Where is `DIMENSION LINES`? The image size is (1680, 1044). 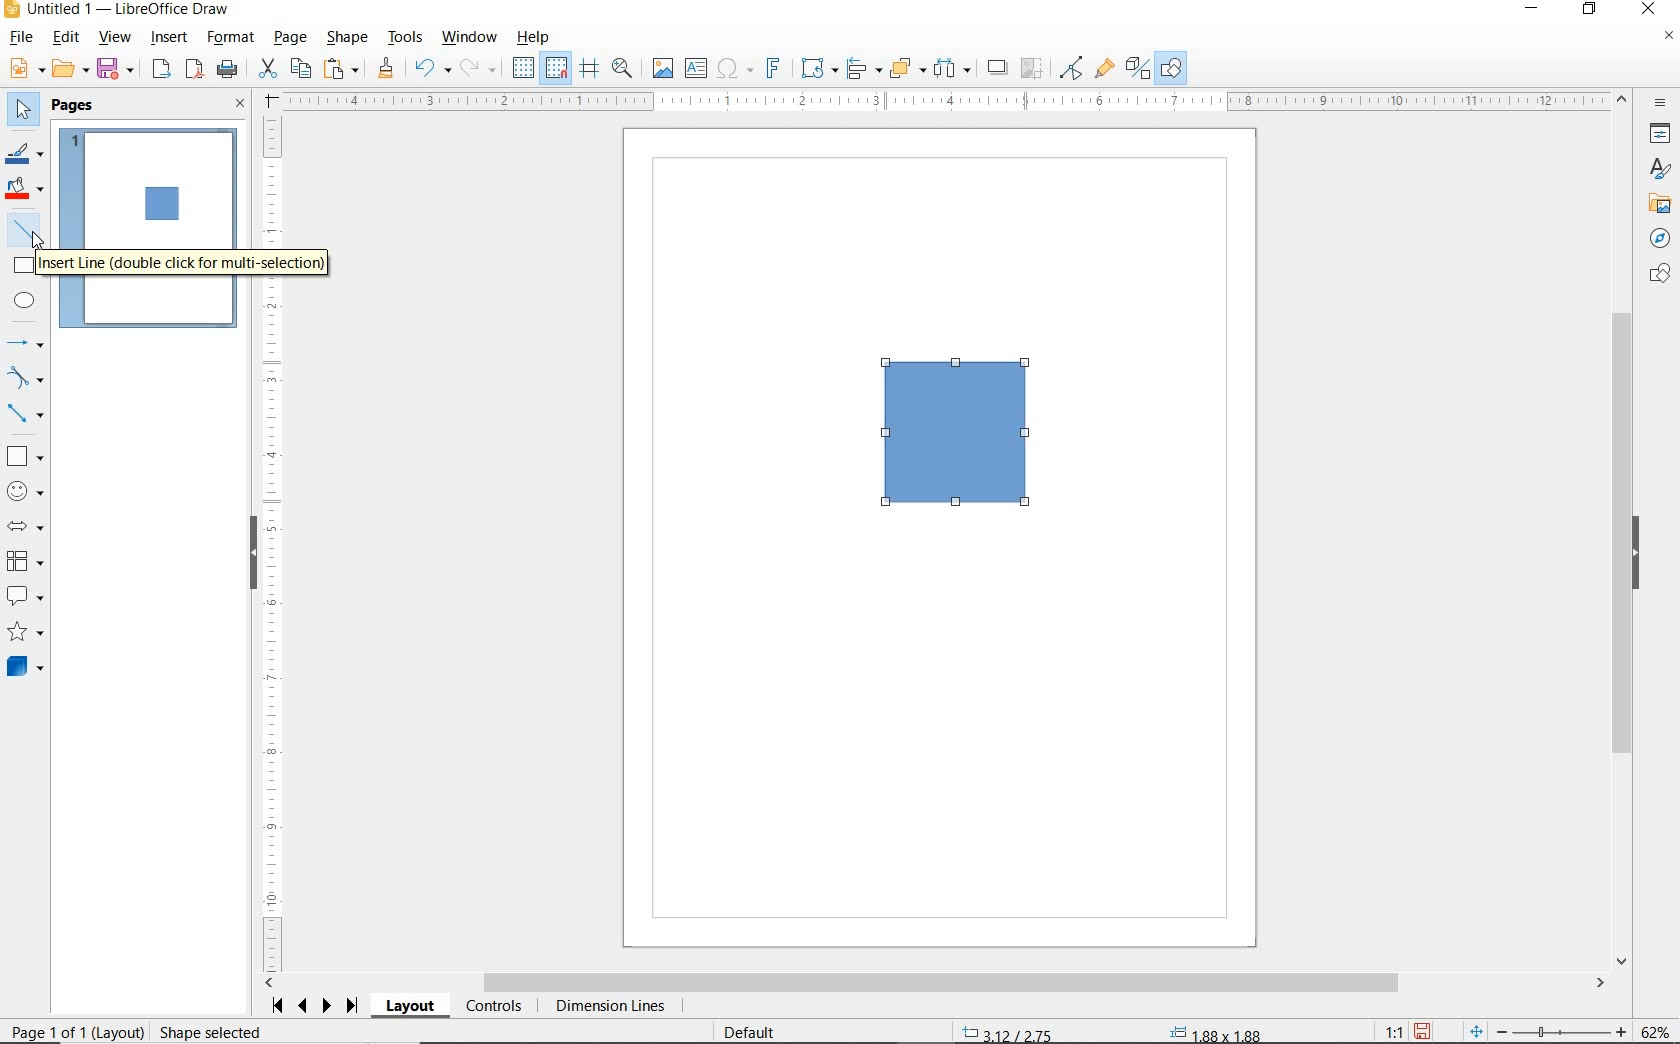 DIMENSION LINES is located at coordinates (609, 1007).